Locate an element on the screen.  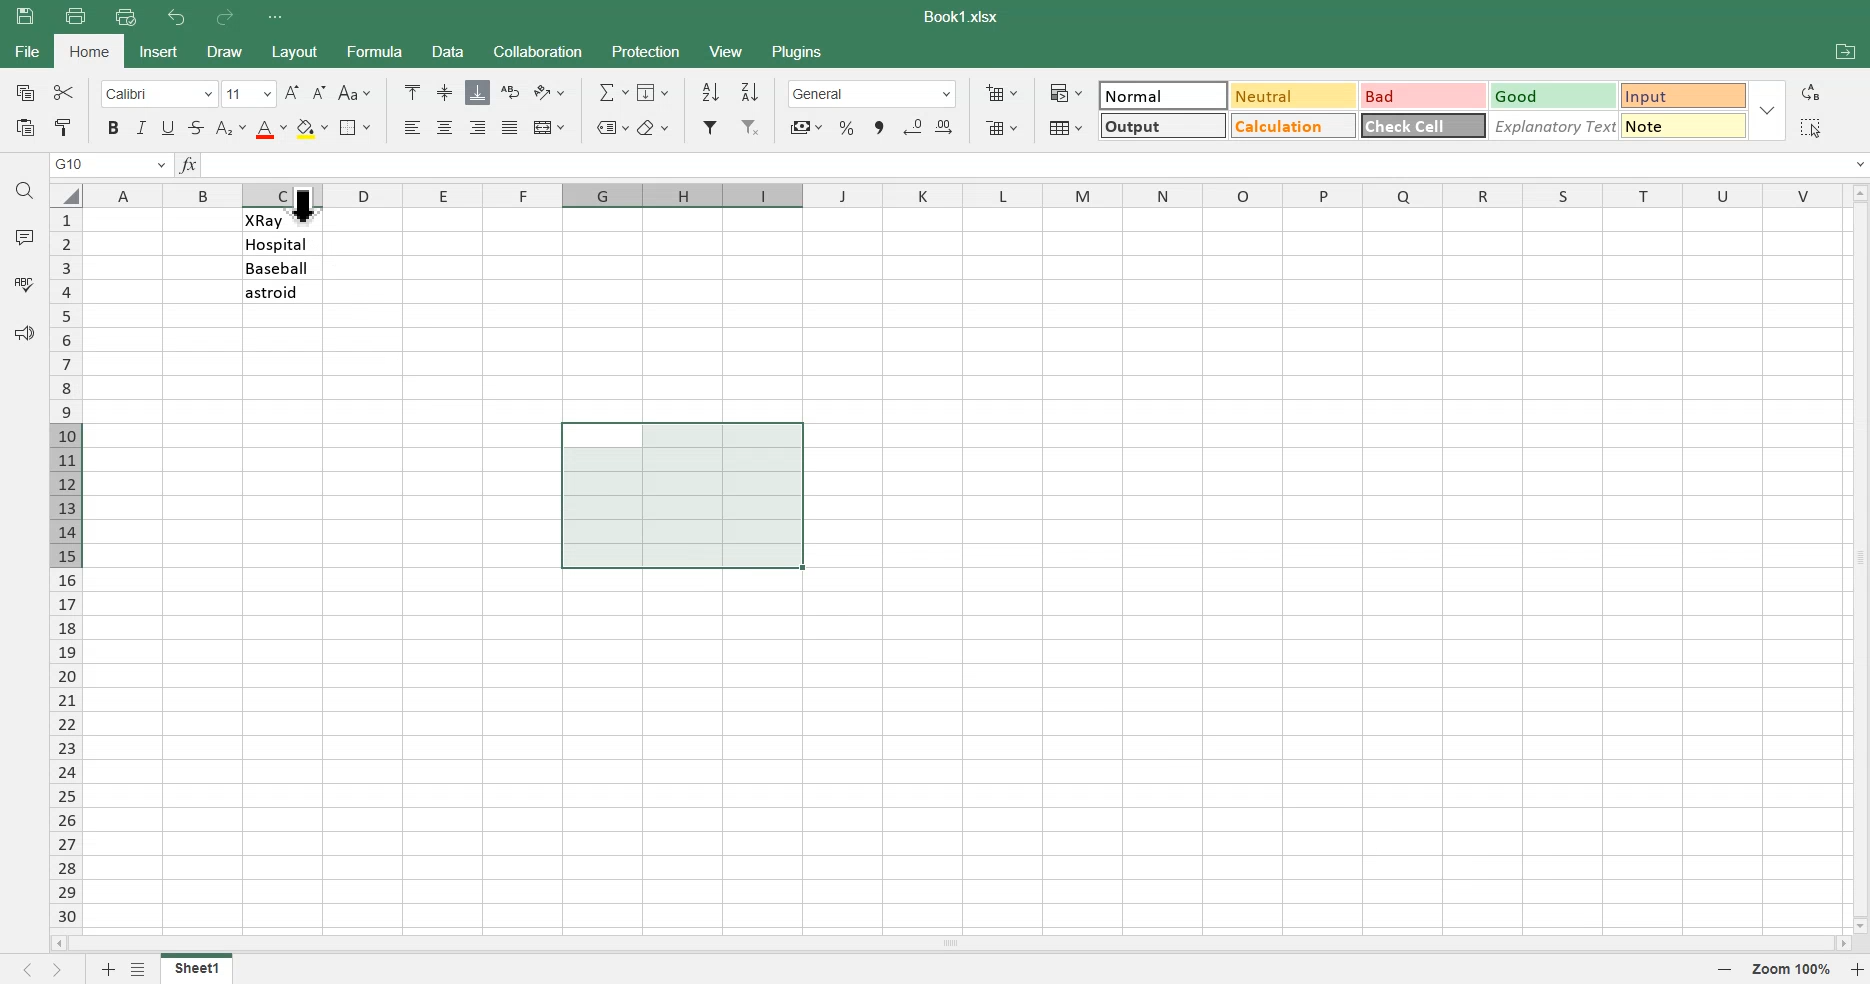
Normal is located at coordinates (1161, 95).